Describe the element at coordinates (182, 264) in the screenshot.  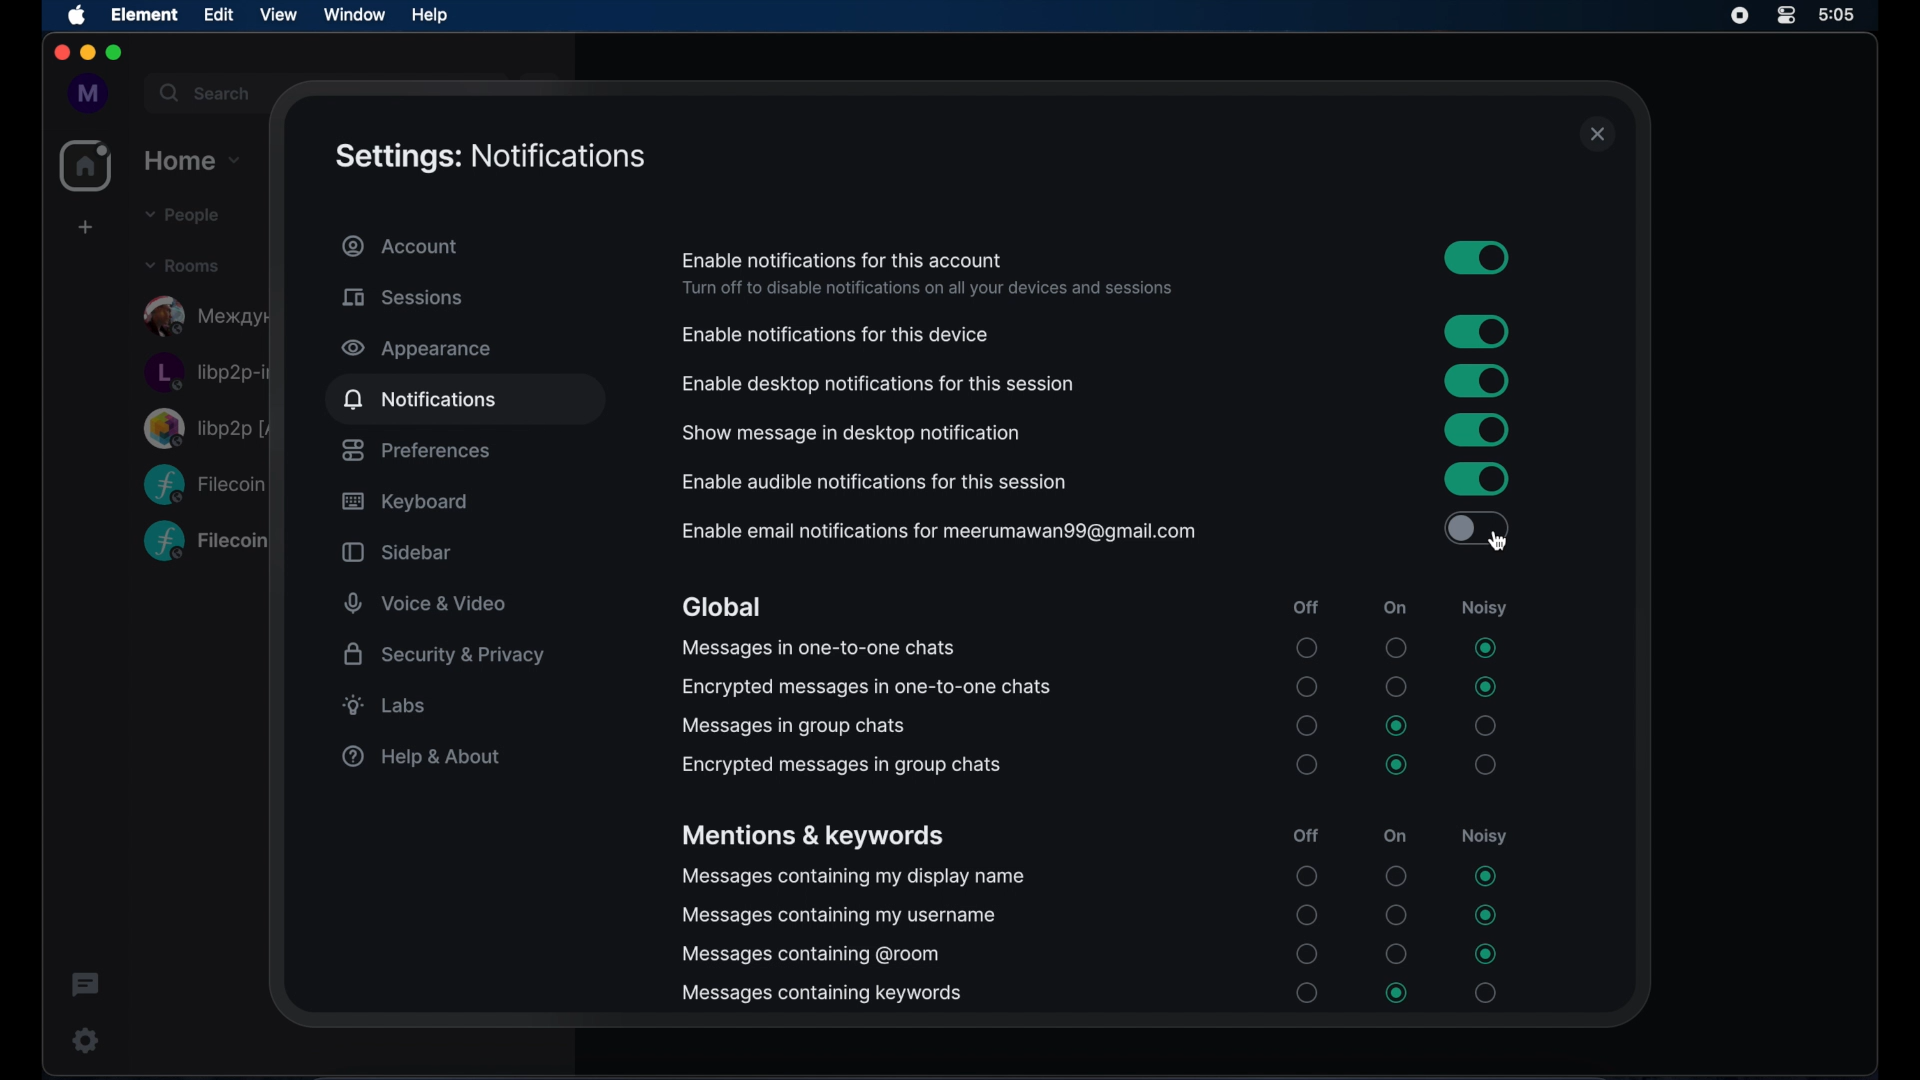
I see `rooms` at that location.